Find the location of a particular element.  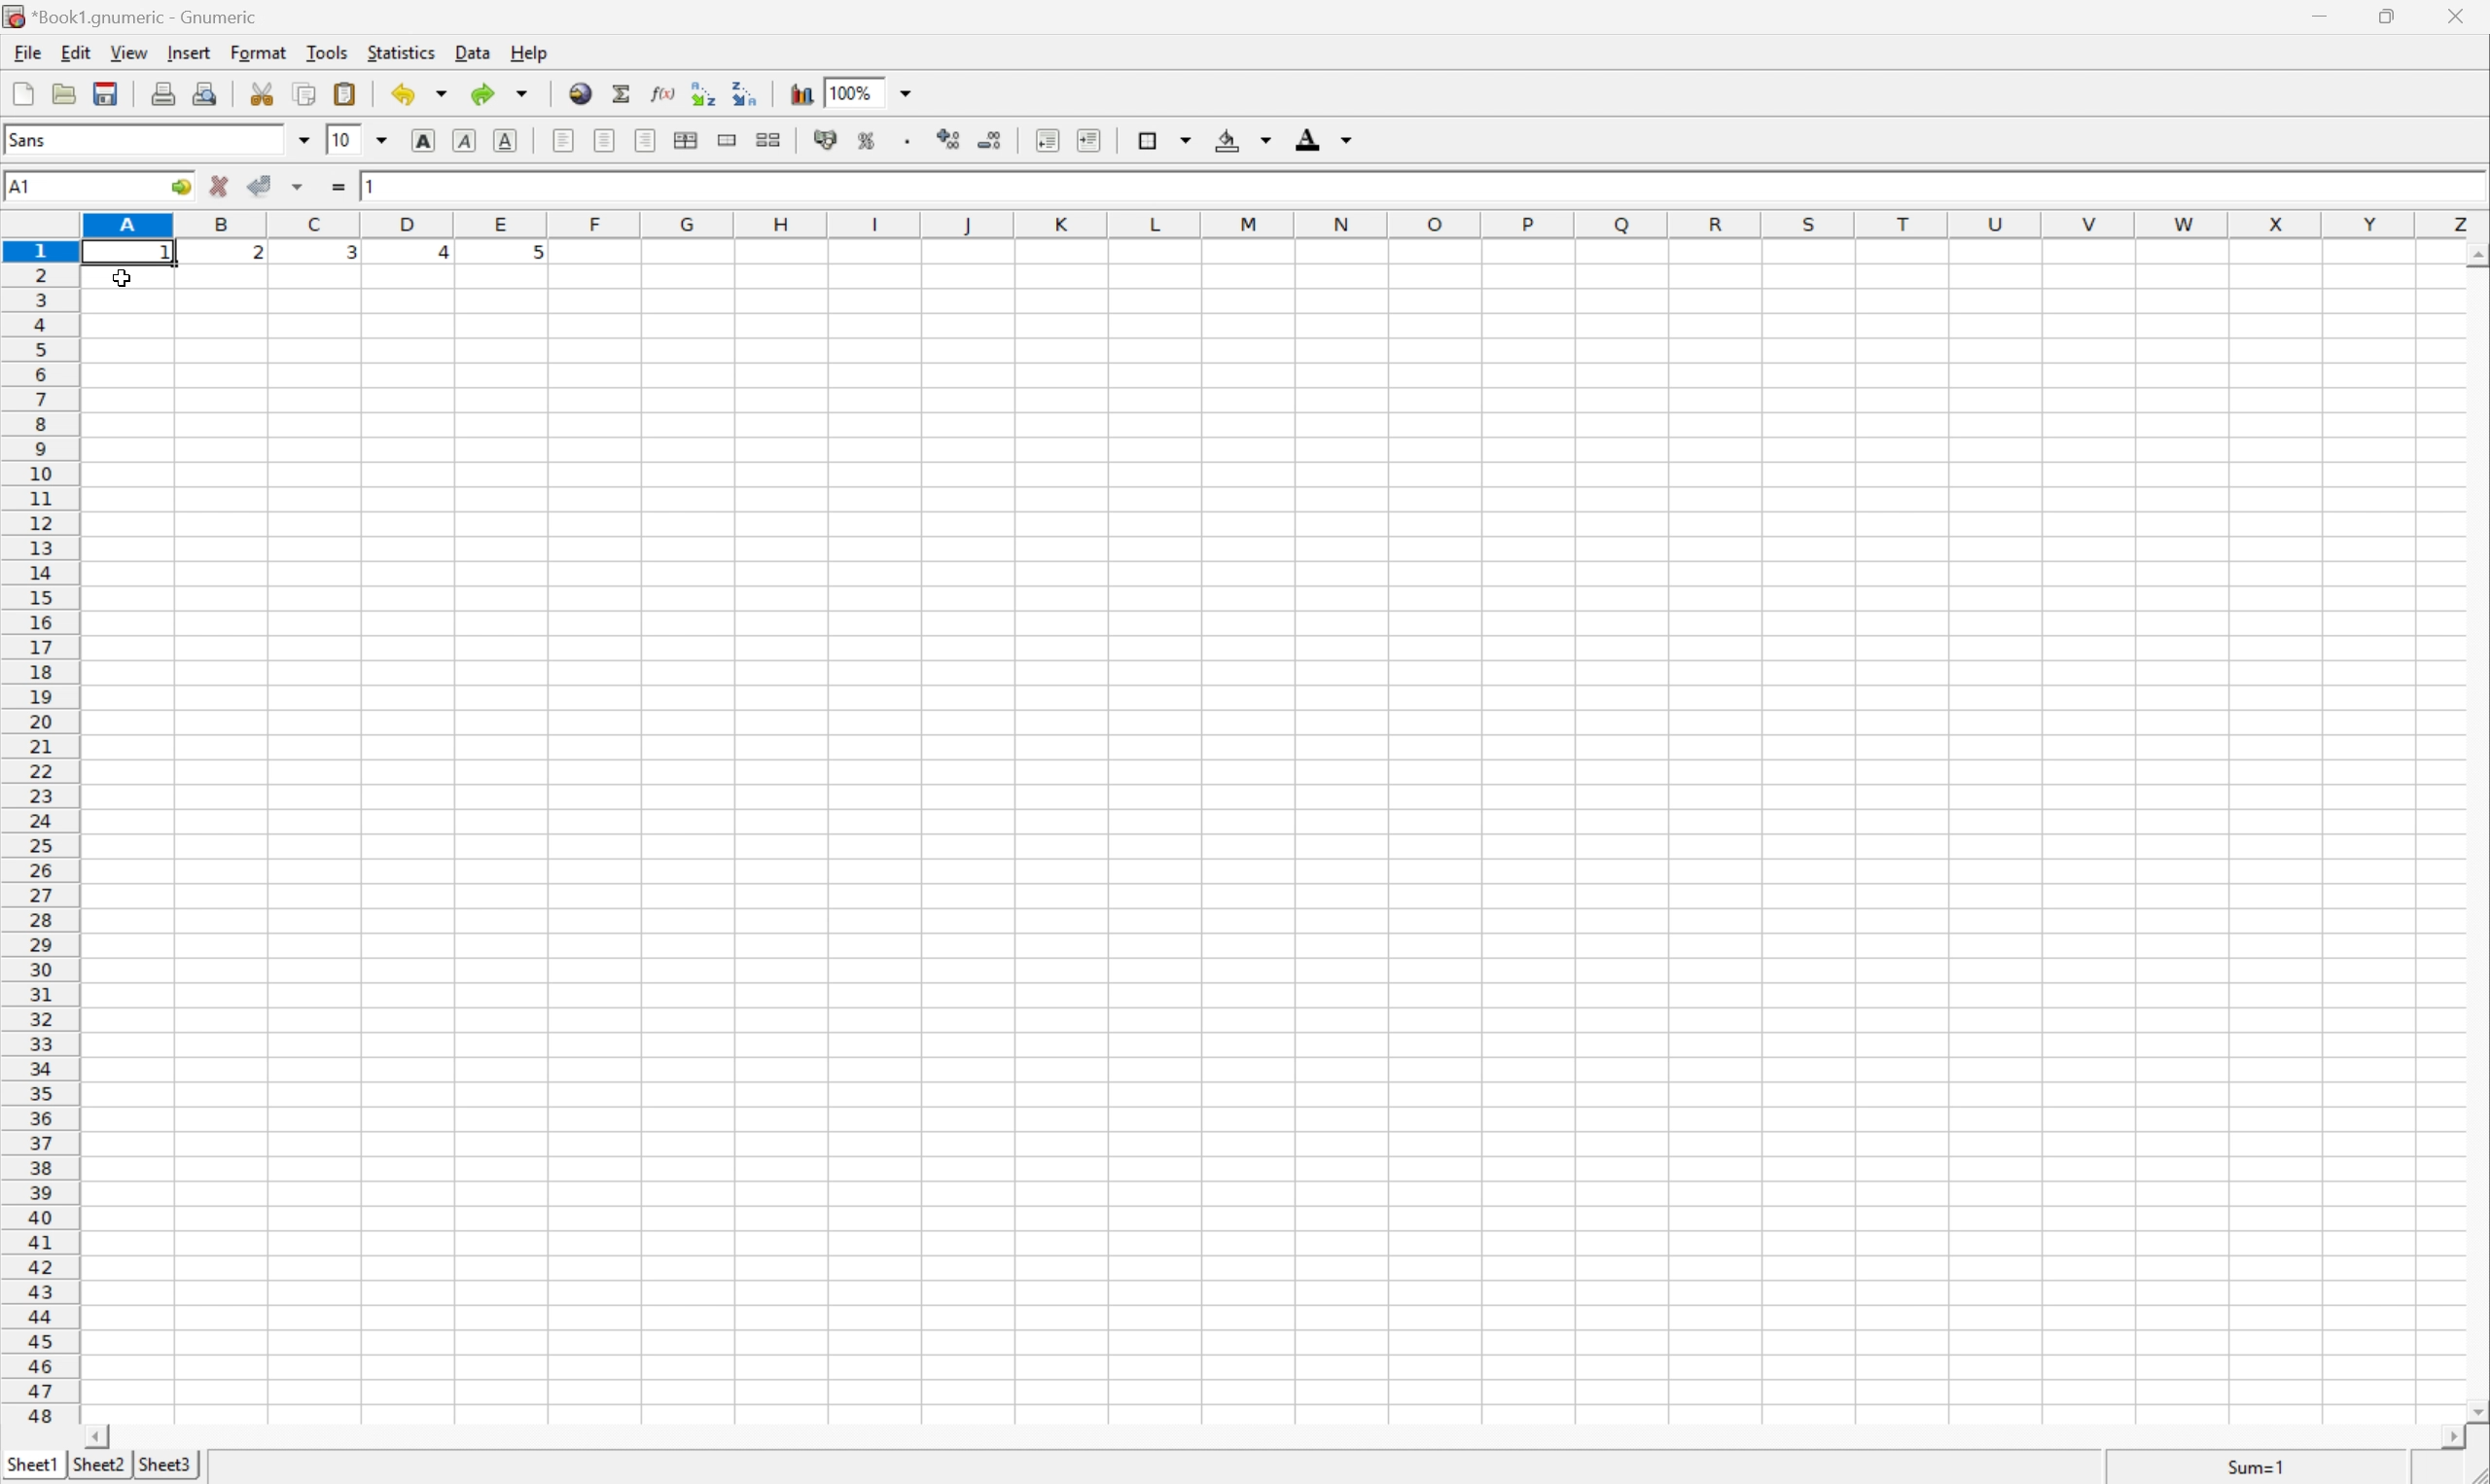

format is located at coordinates (255, 53).